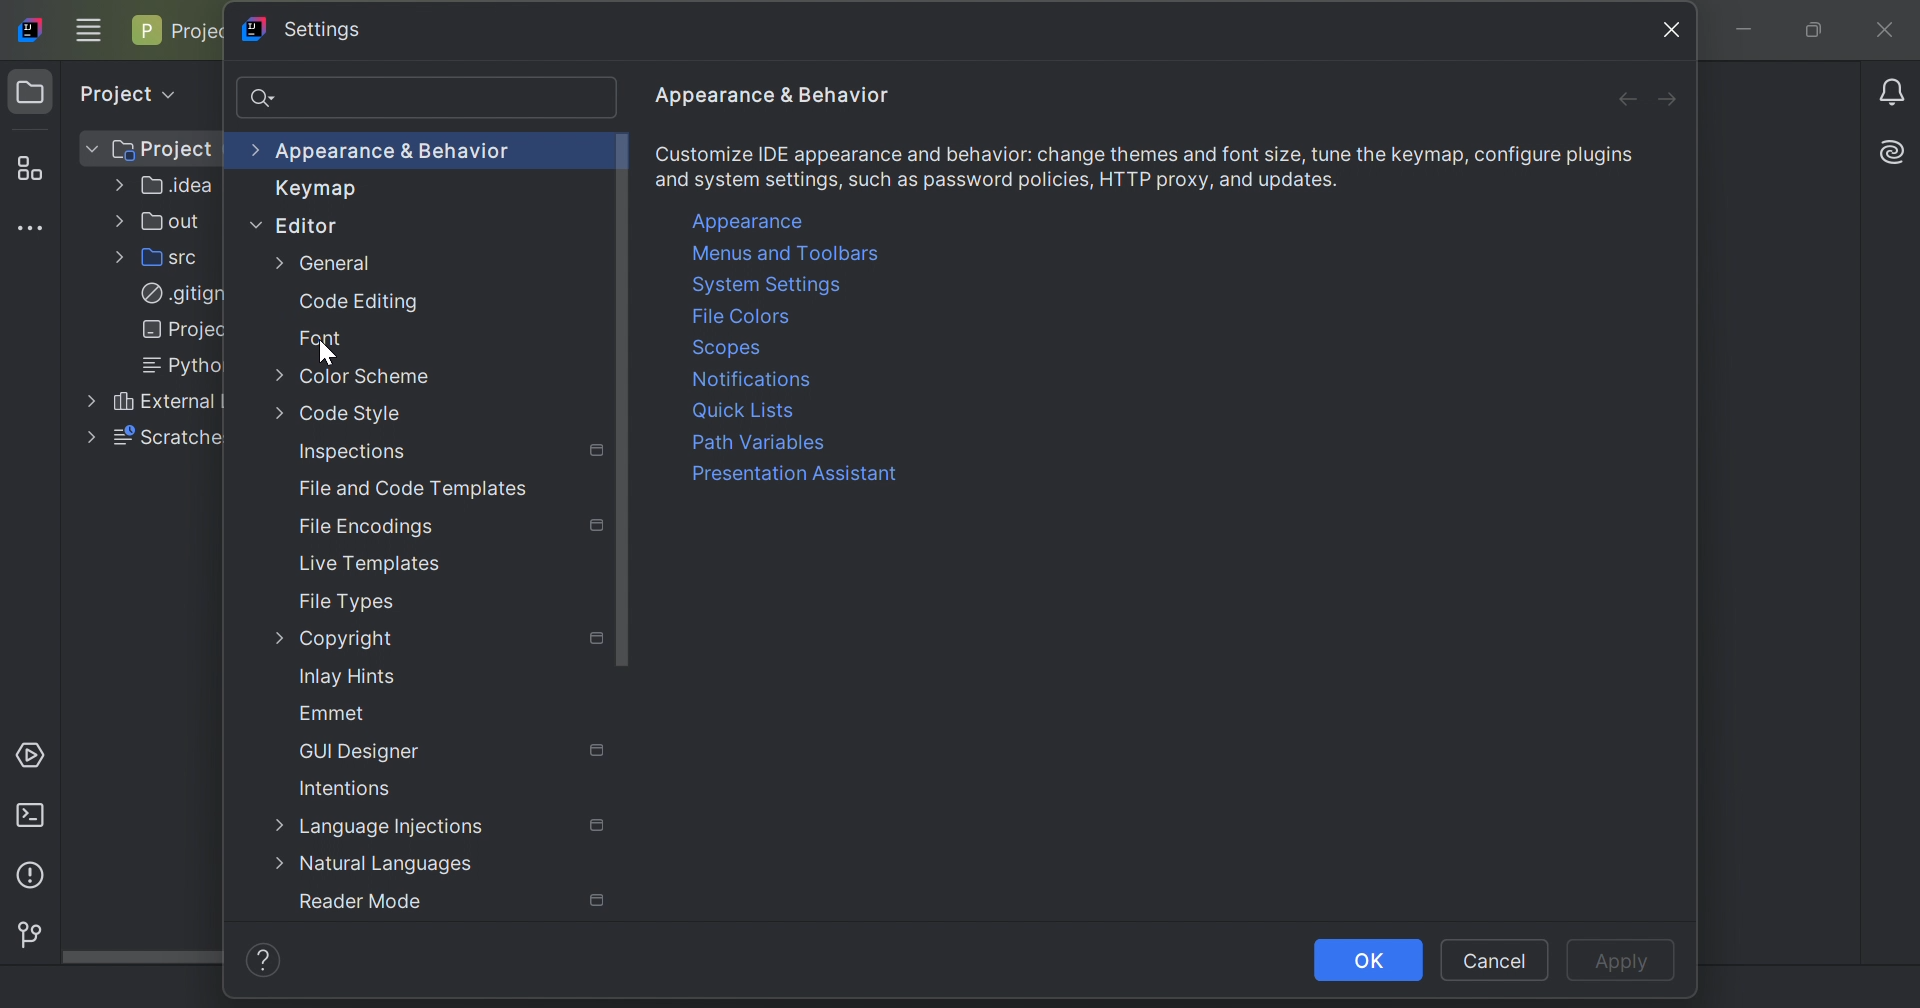 The image size is (1920, 1008). I want to click on Settings, so click(316, 30).